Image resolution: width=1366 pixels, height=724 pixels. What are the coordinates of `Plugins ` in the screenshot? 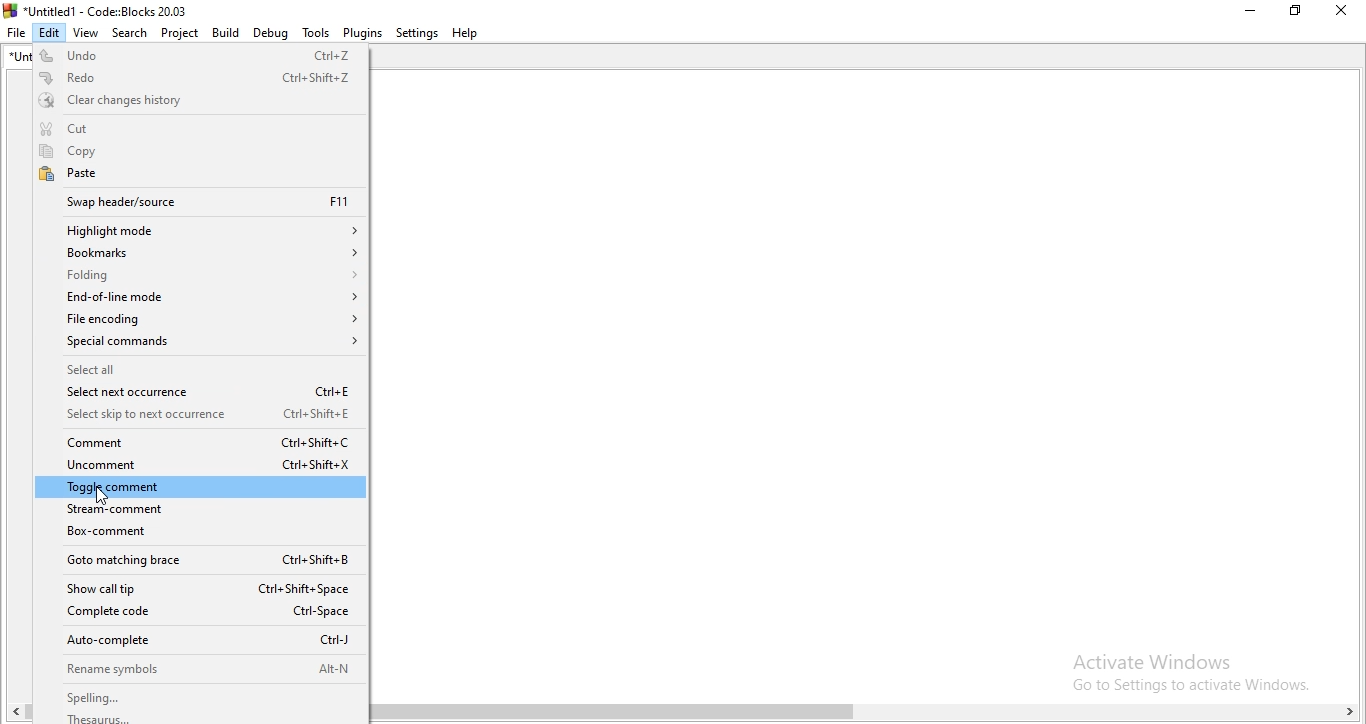 It's located at (363, 33).